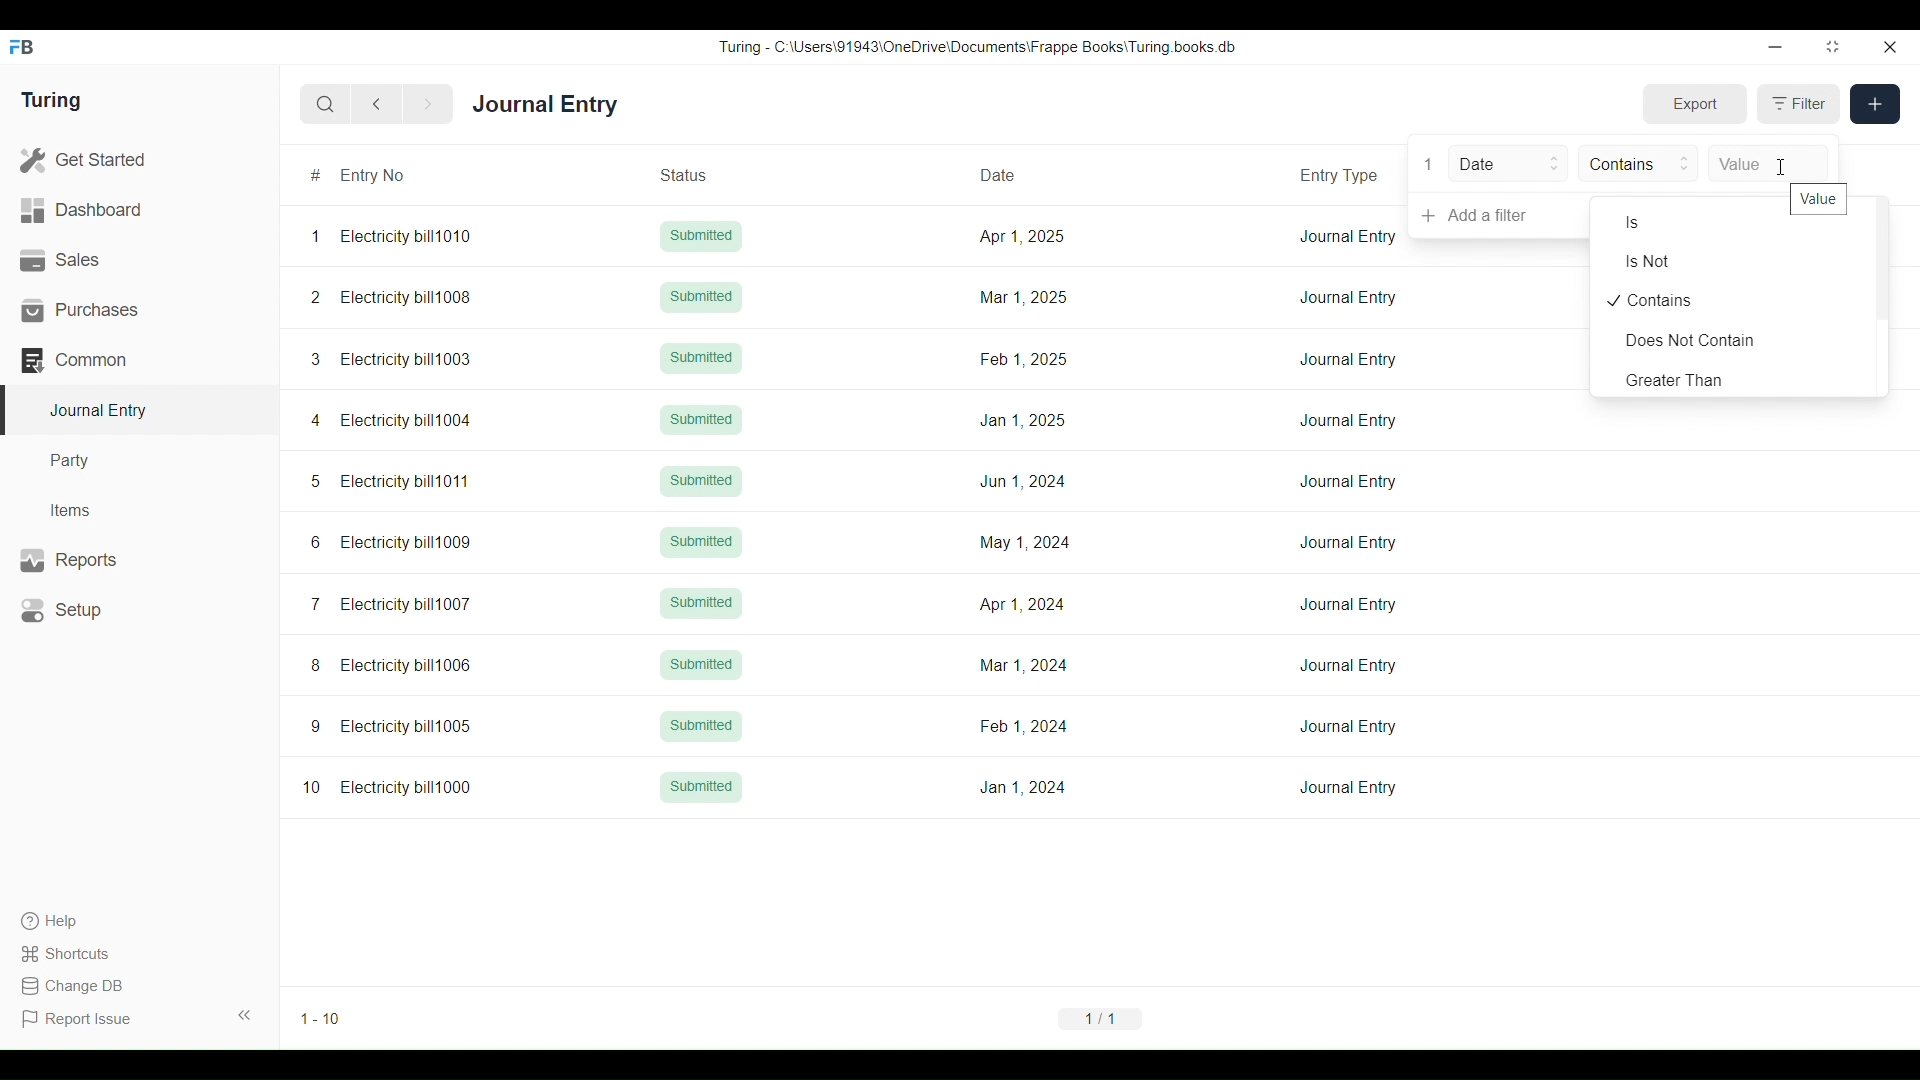 The image size is (1920, 1080). Describe the element at coordinates (390, 604) in the screenshot. I see `7 Electricity bill1007` at that location.